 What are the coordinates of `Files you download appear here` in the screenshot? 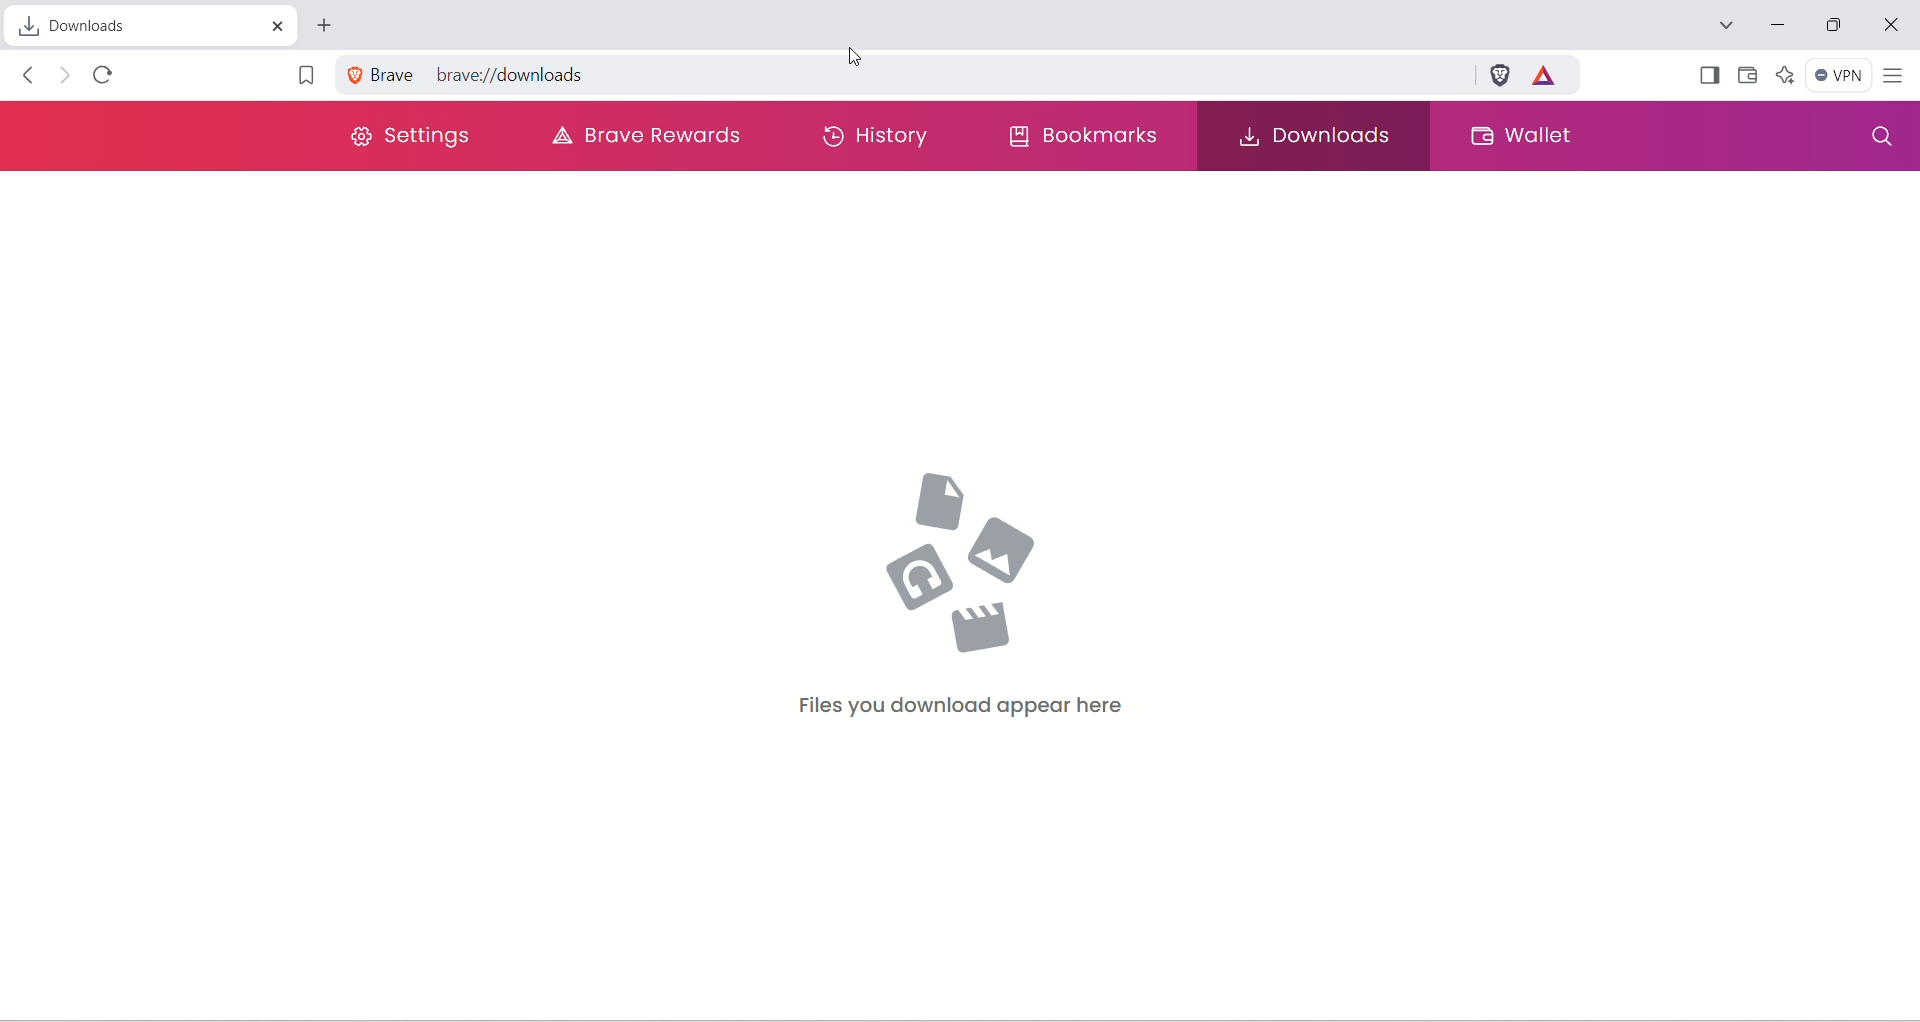 It's located at (985, 710).